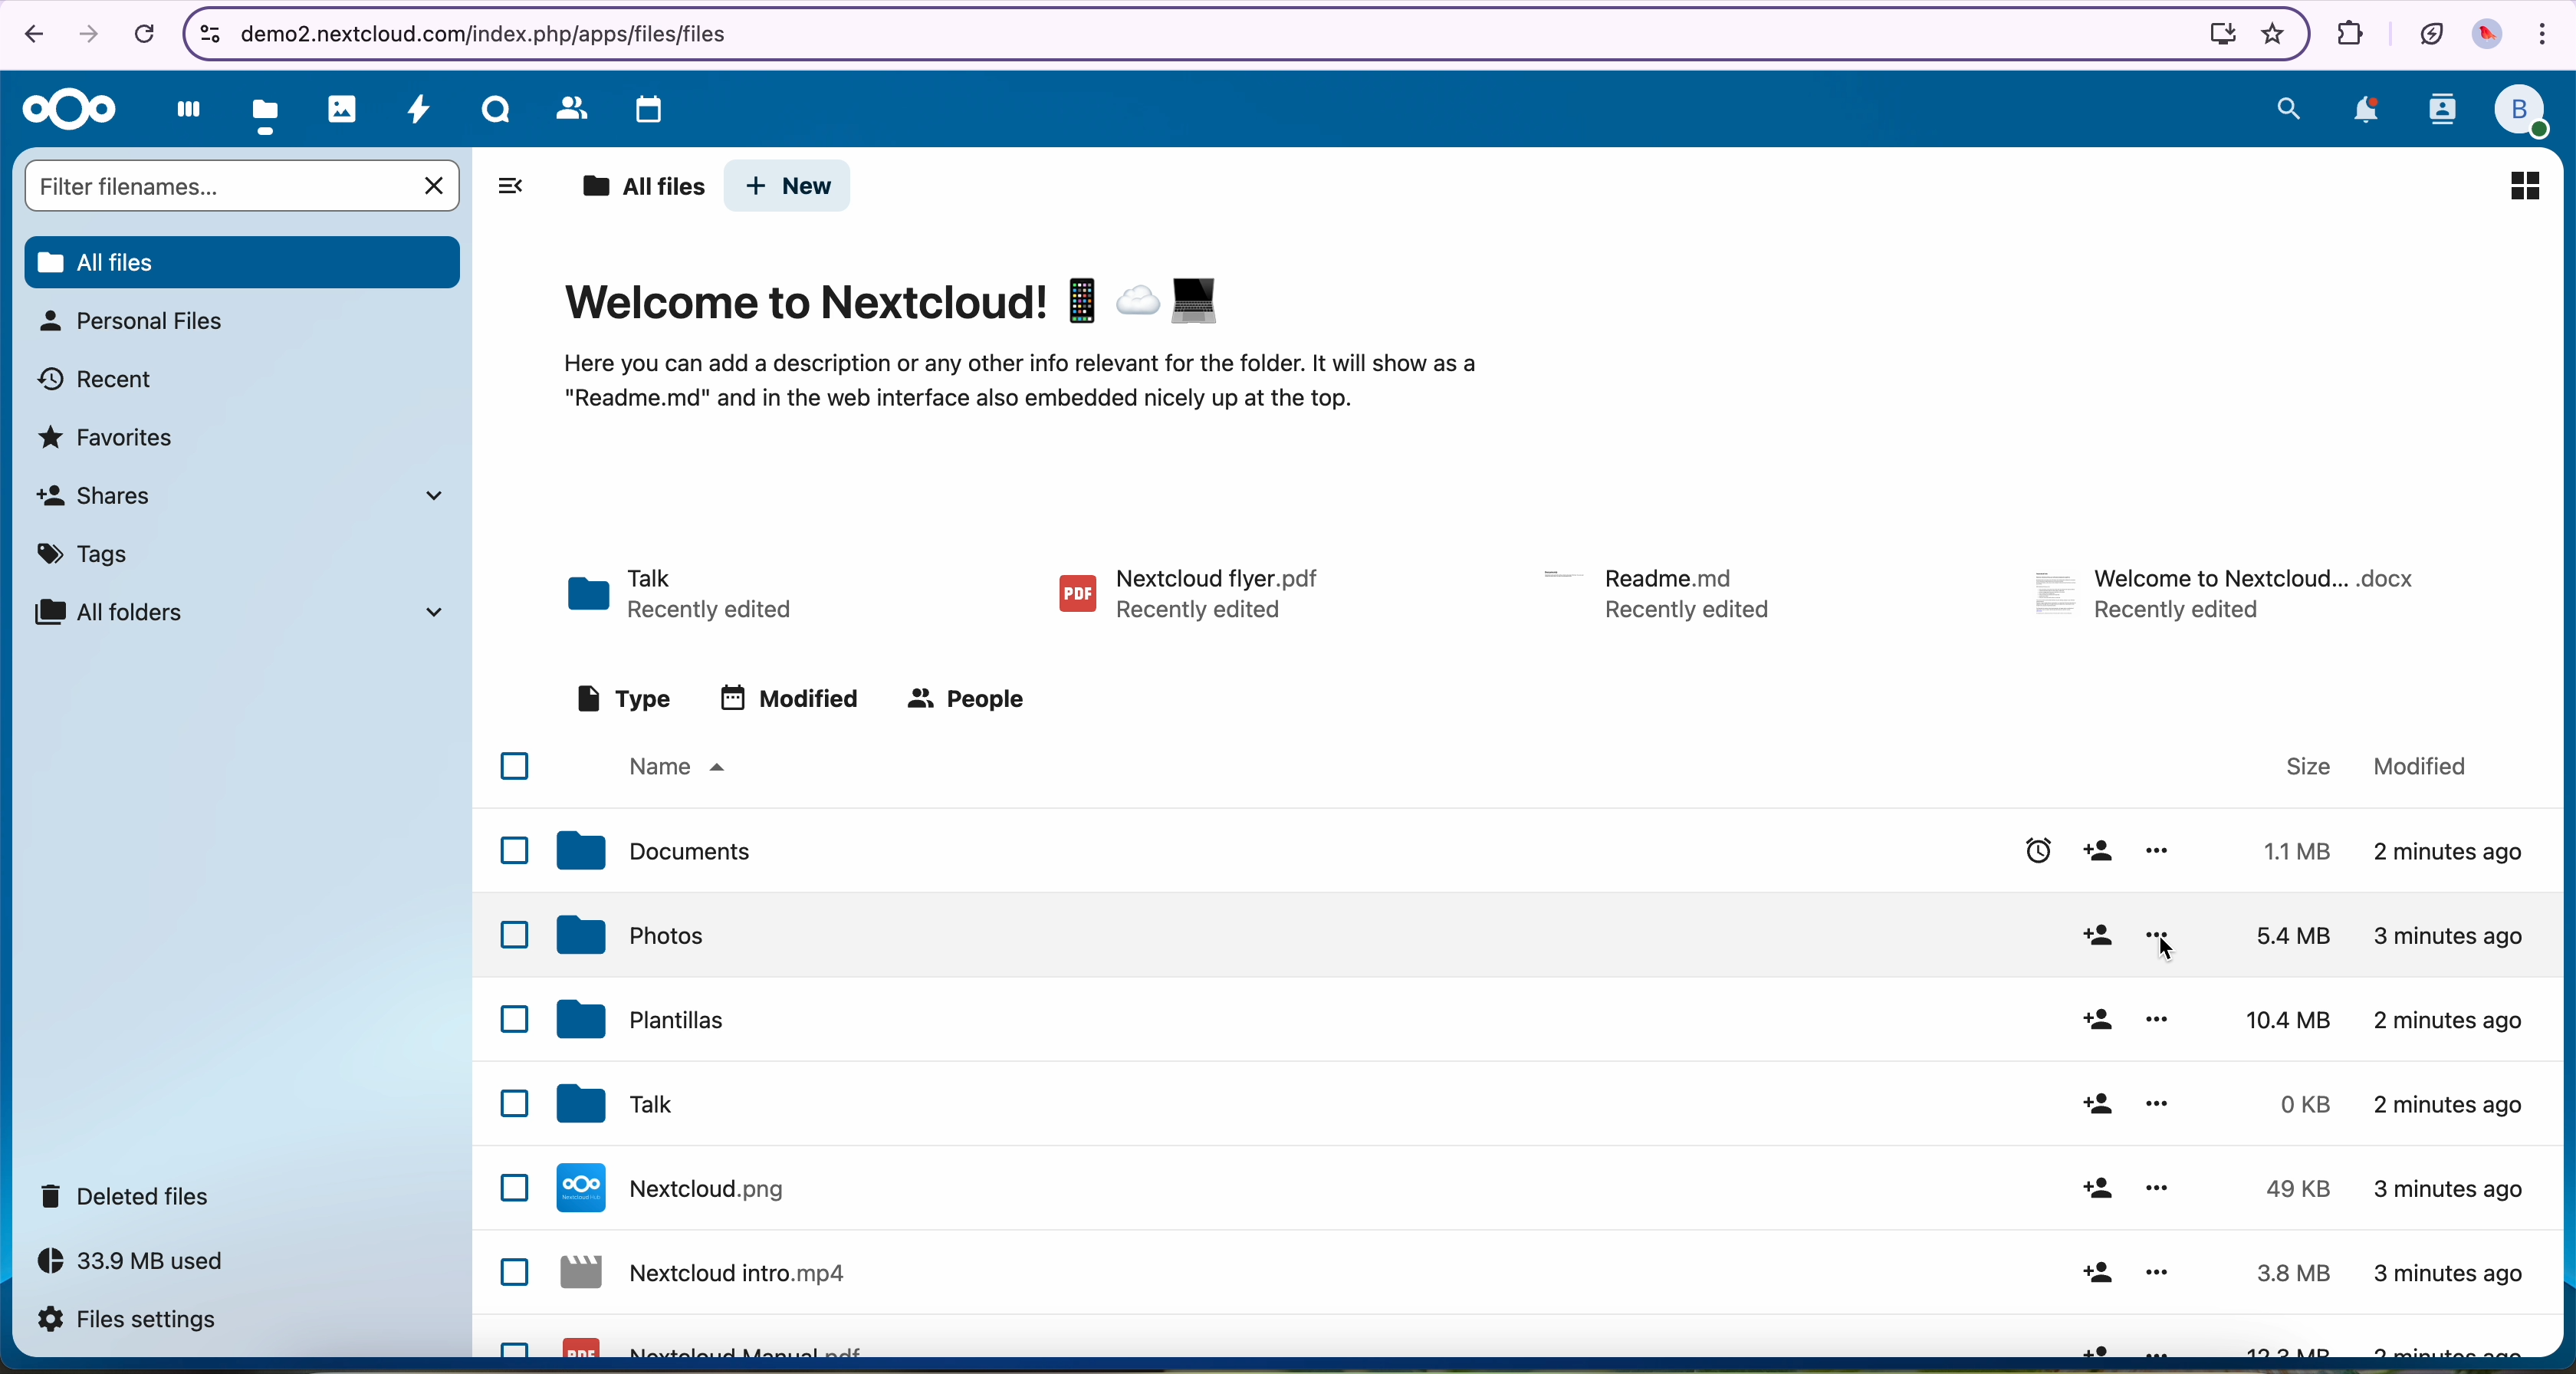 The image size is (2576, 1374). I want to click on 2 minutes ago, so click(2450, 1111).